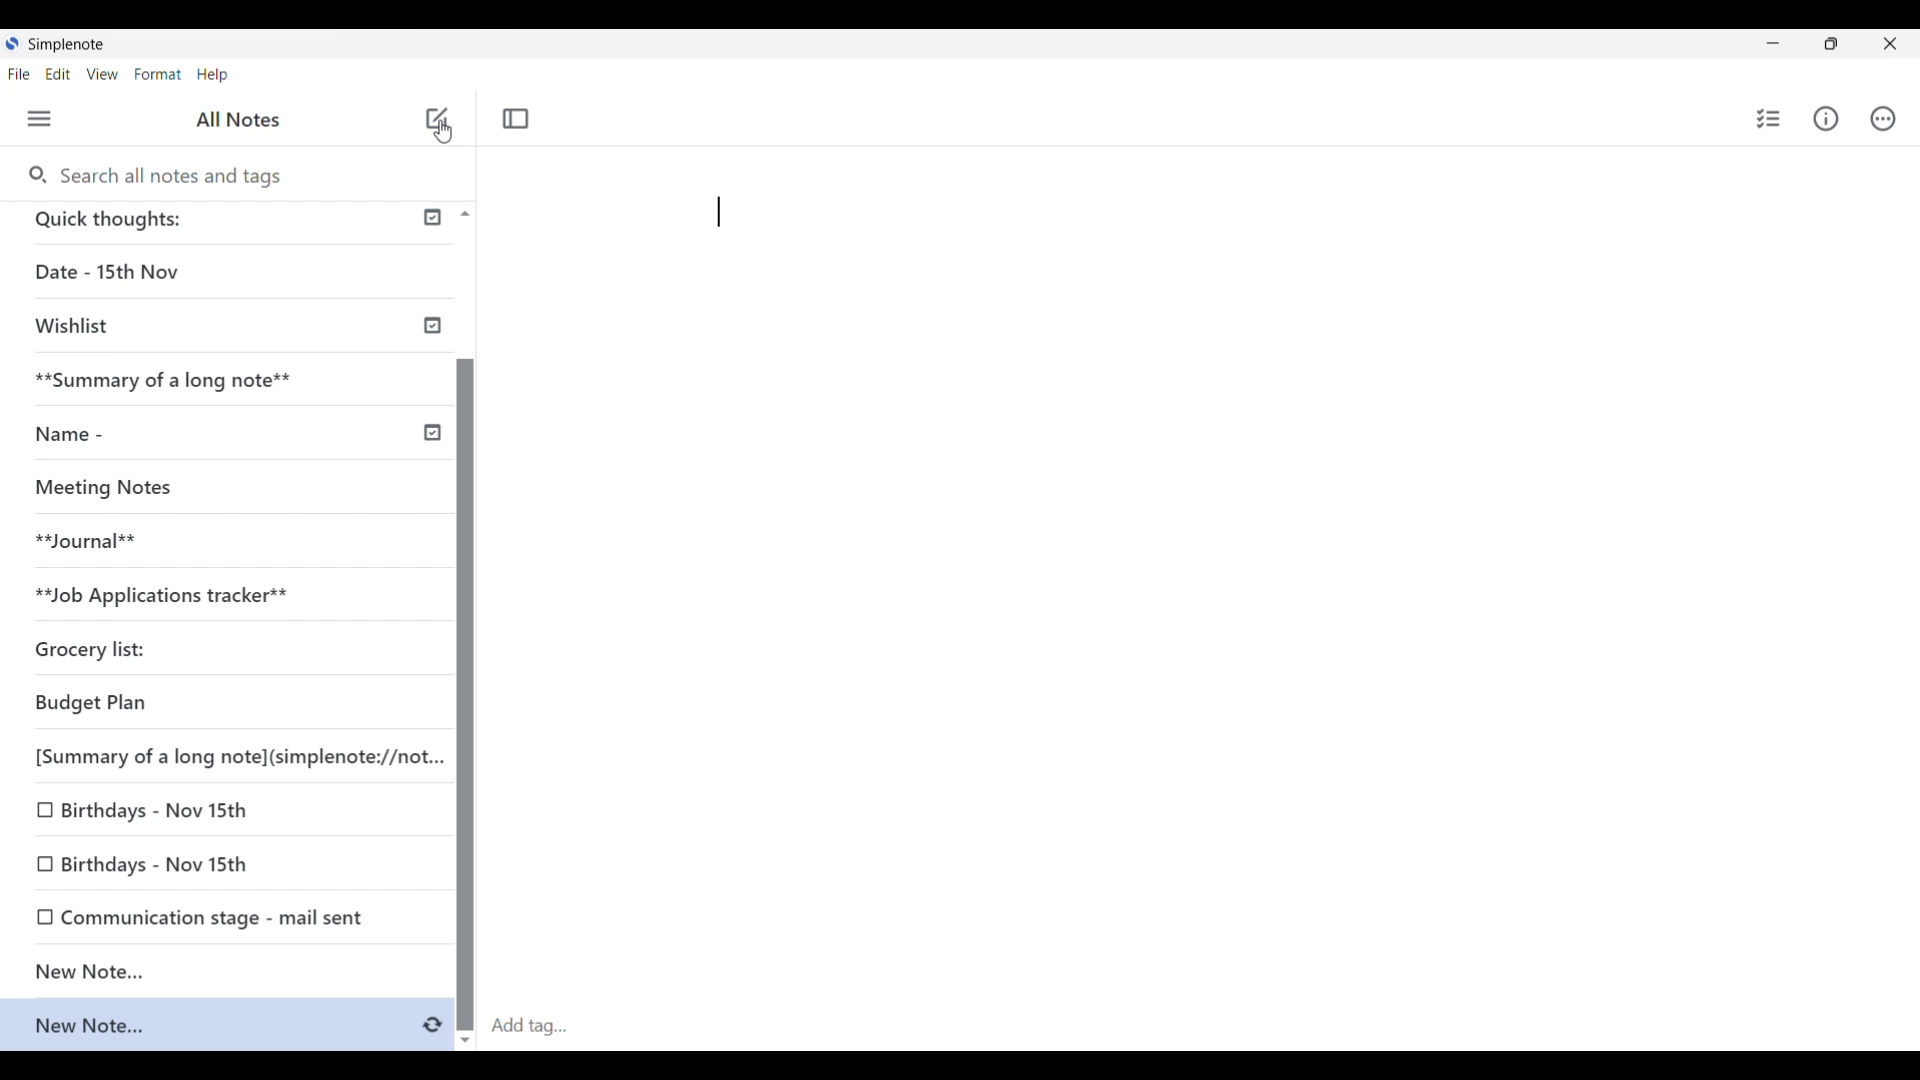  I want to click on New note added, so click(208, 1026).